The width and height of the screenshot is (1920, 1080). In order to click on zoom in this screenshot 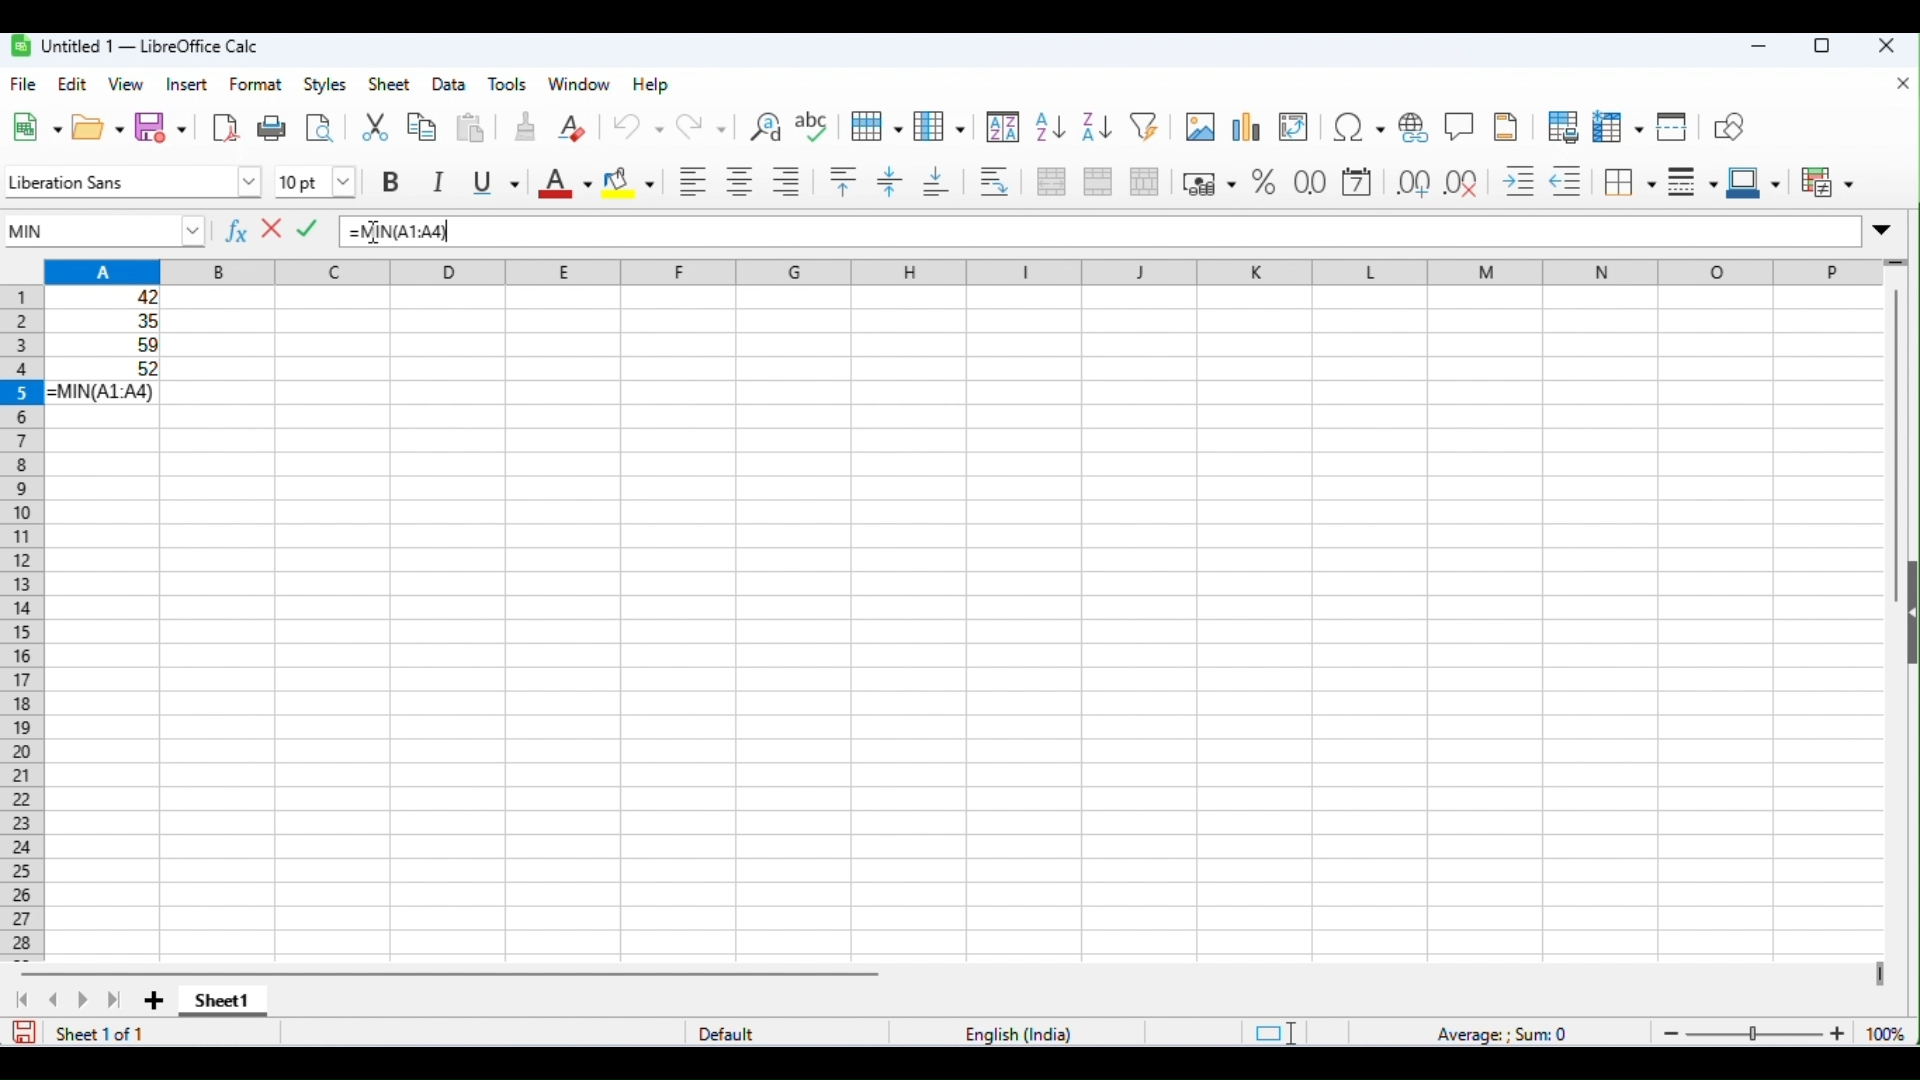, I will do `click(1783, 1032)`.